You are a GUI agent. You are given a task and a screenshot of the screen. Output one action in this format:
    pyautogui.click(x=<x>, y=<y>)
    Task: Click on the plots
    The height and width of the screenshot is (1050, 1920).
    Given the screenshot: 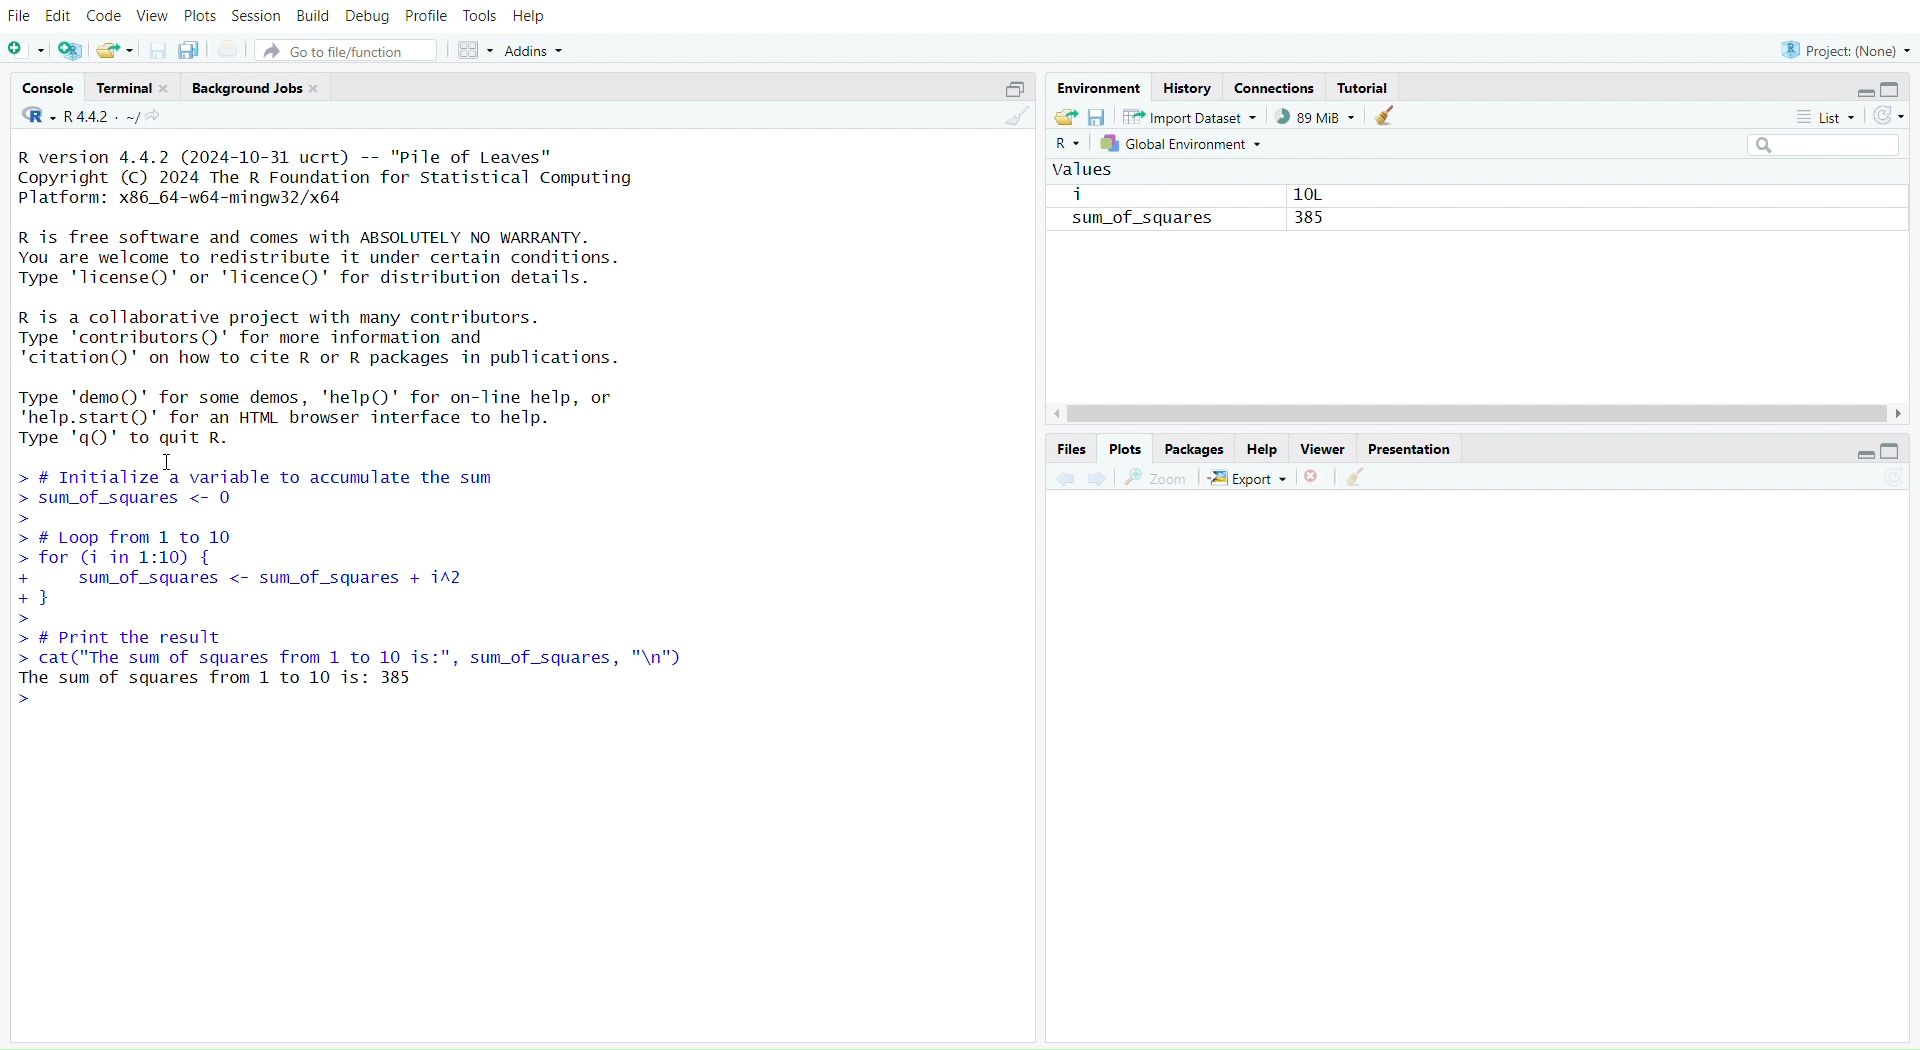 What is the action you would take?
    pyautogui.click(x=199, y=16)
    